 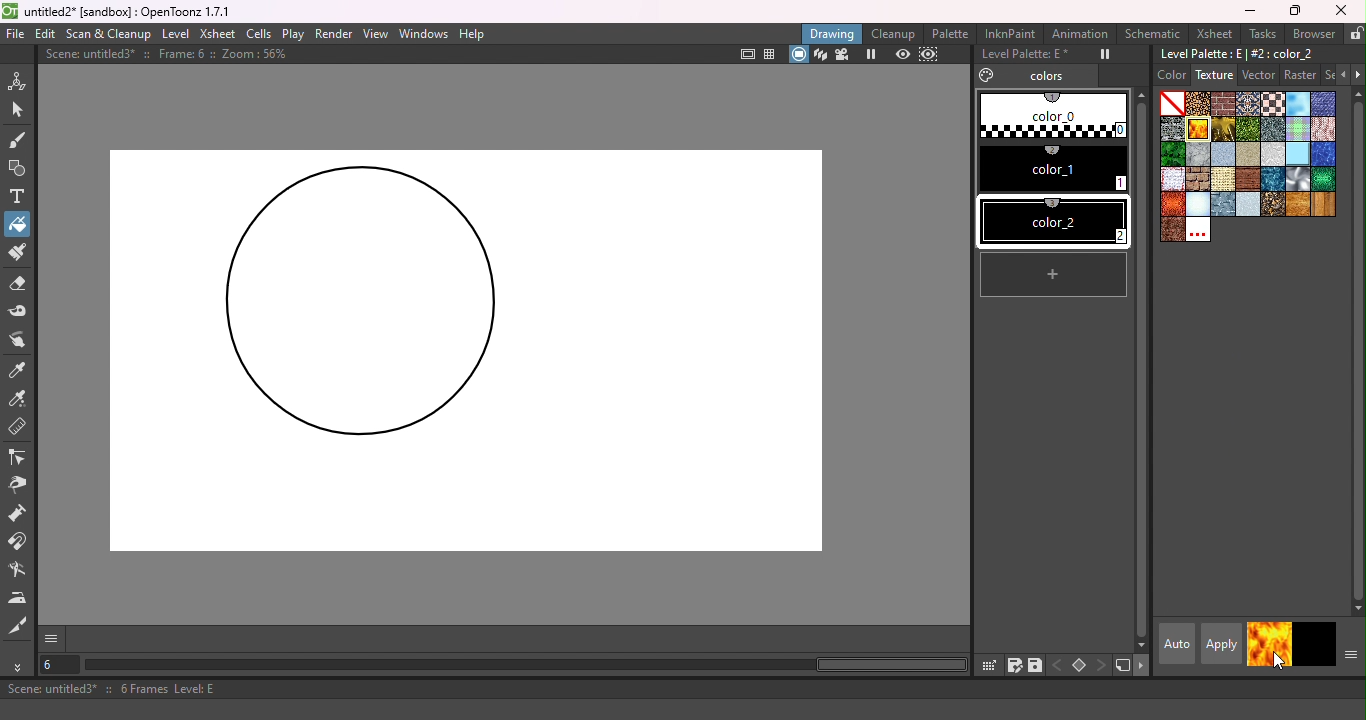 What do you see at coordinates (1257, 54) in the screenshot?
I see `Level palette: E | #2:color_2` at bounding box center [1257, 54].